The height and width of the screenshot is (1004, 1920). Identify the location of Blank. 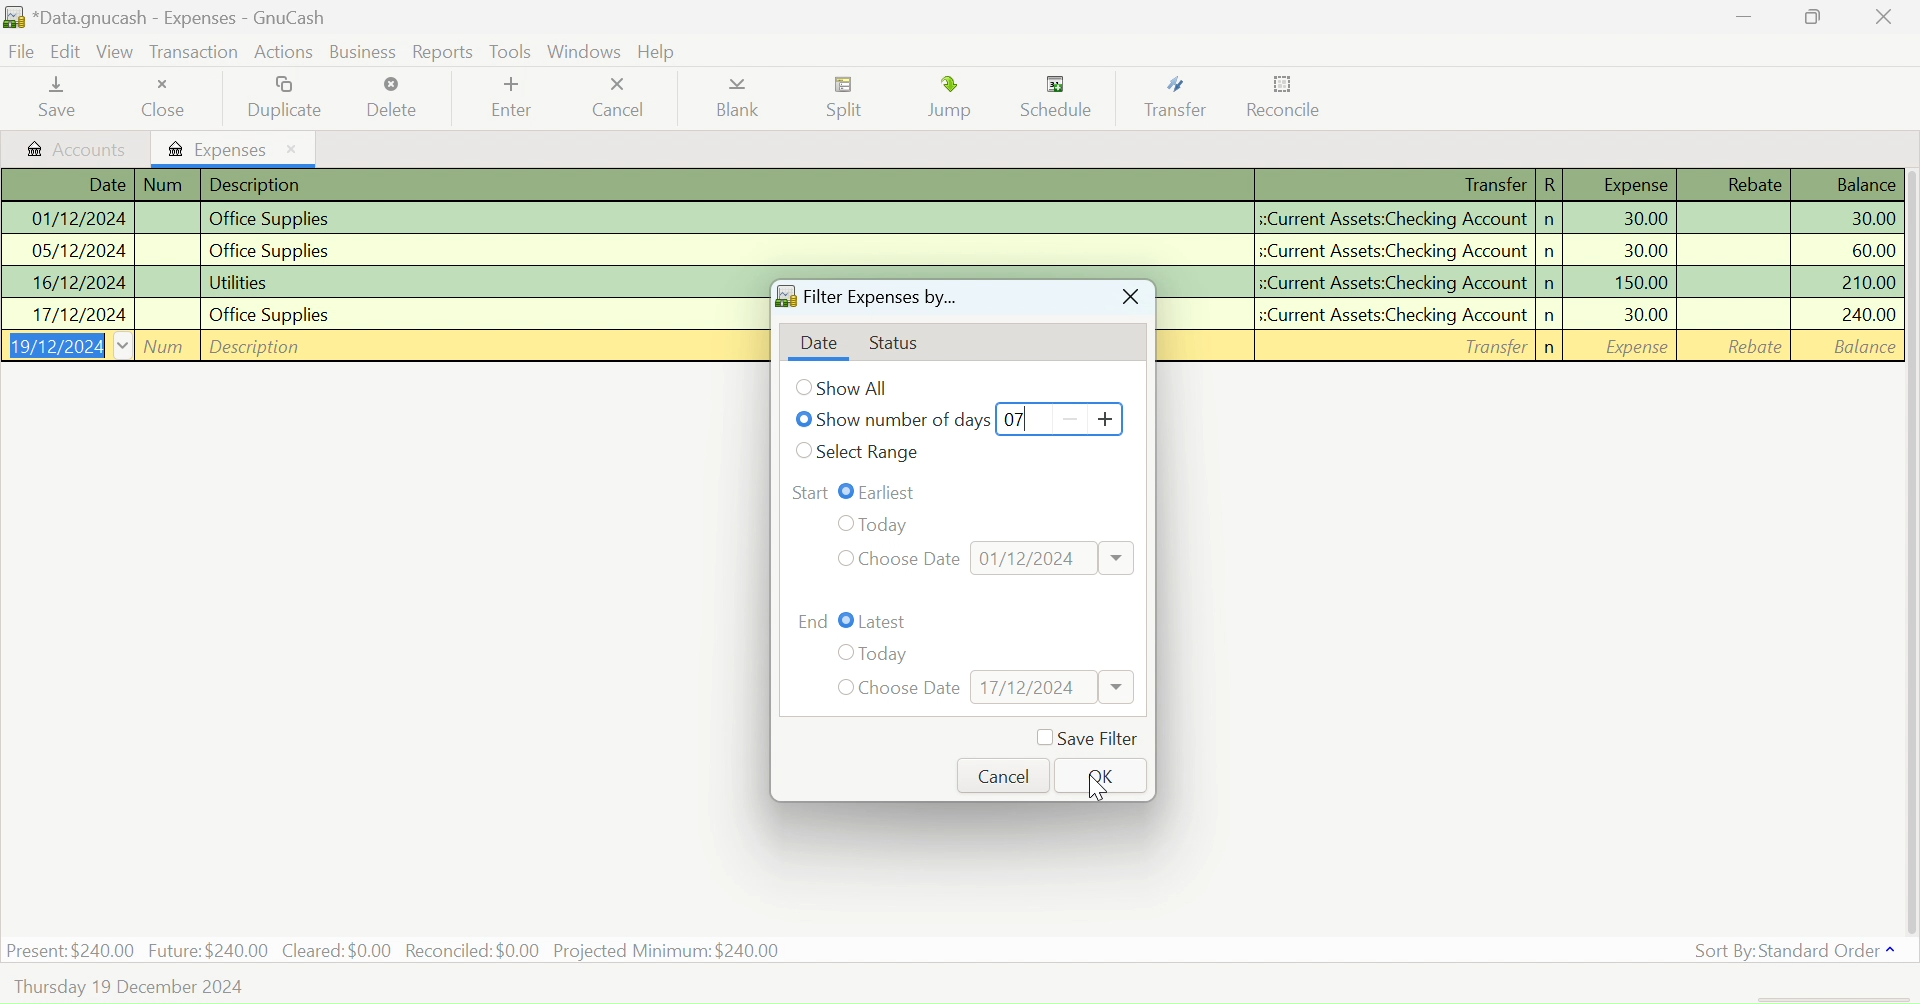
(738, 102).